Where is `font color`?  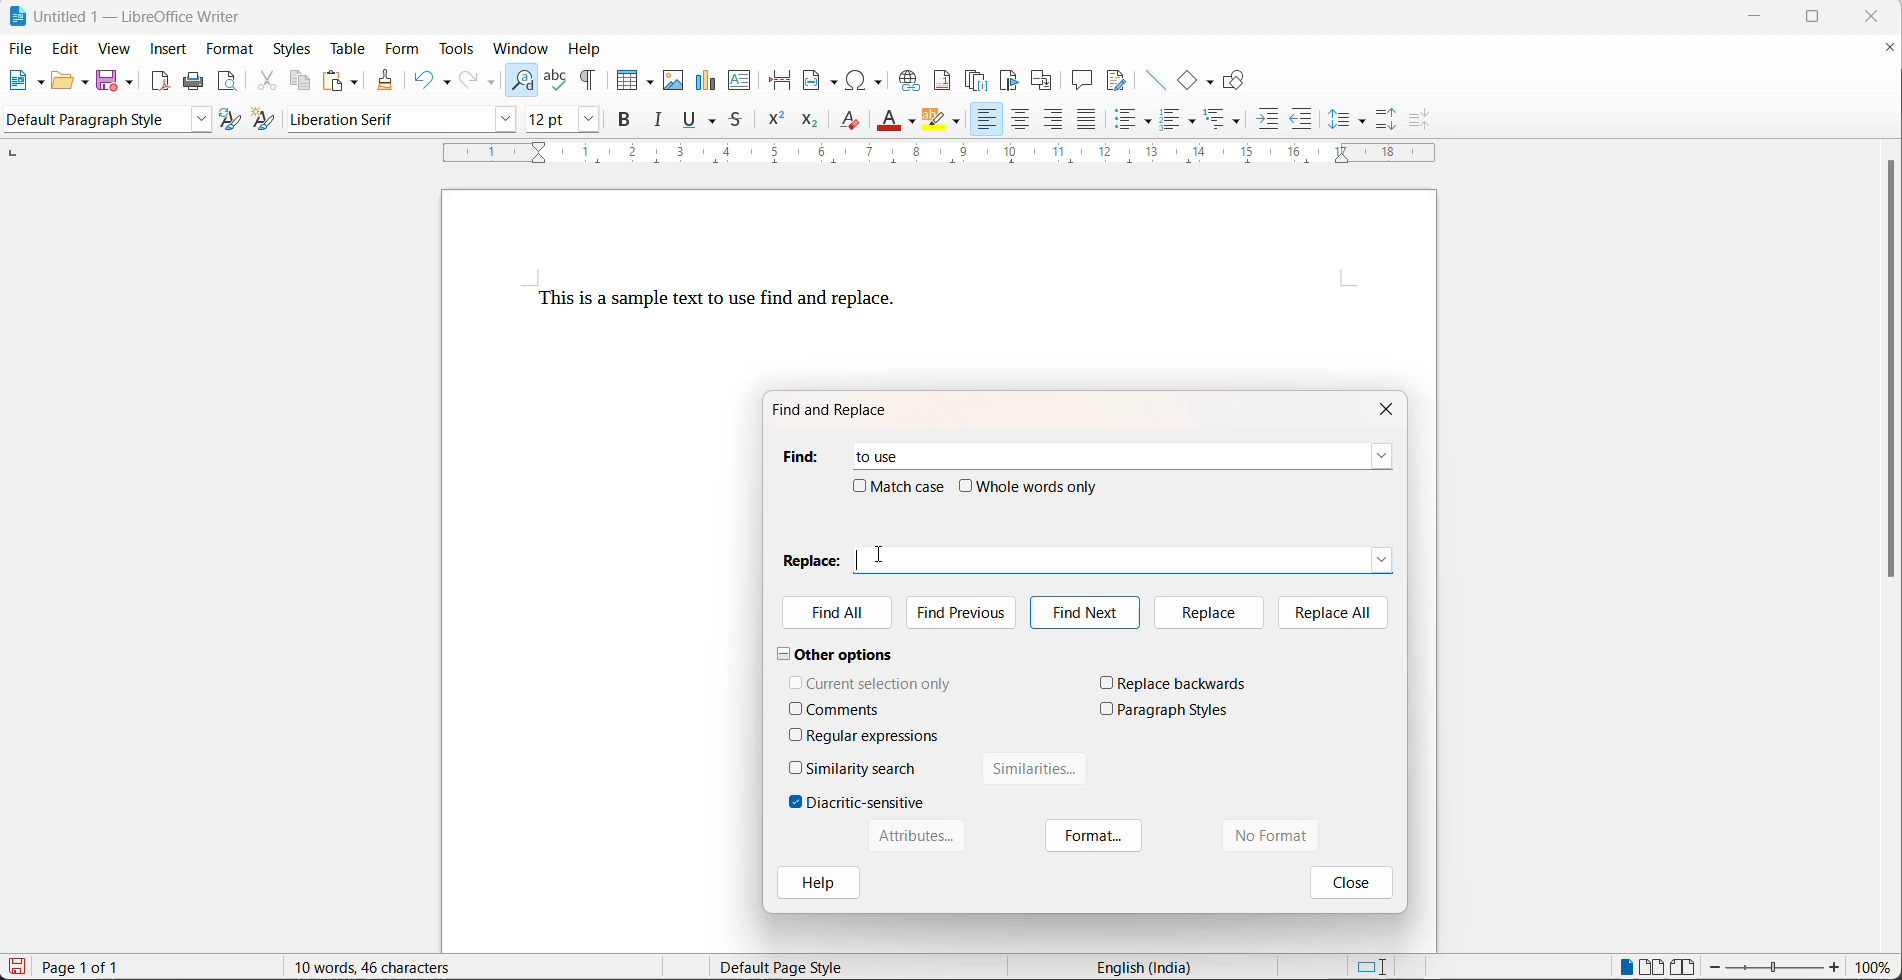 font color is located at coordinates (890, 119).